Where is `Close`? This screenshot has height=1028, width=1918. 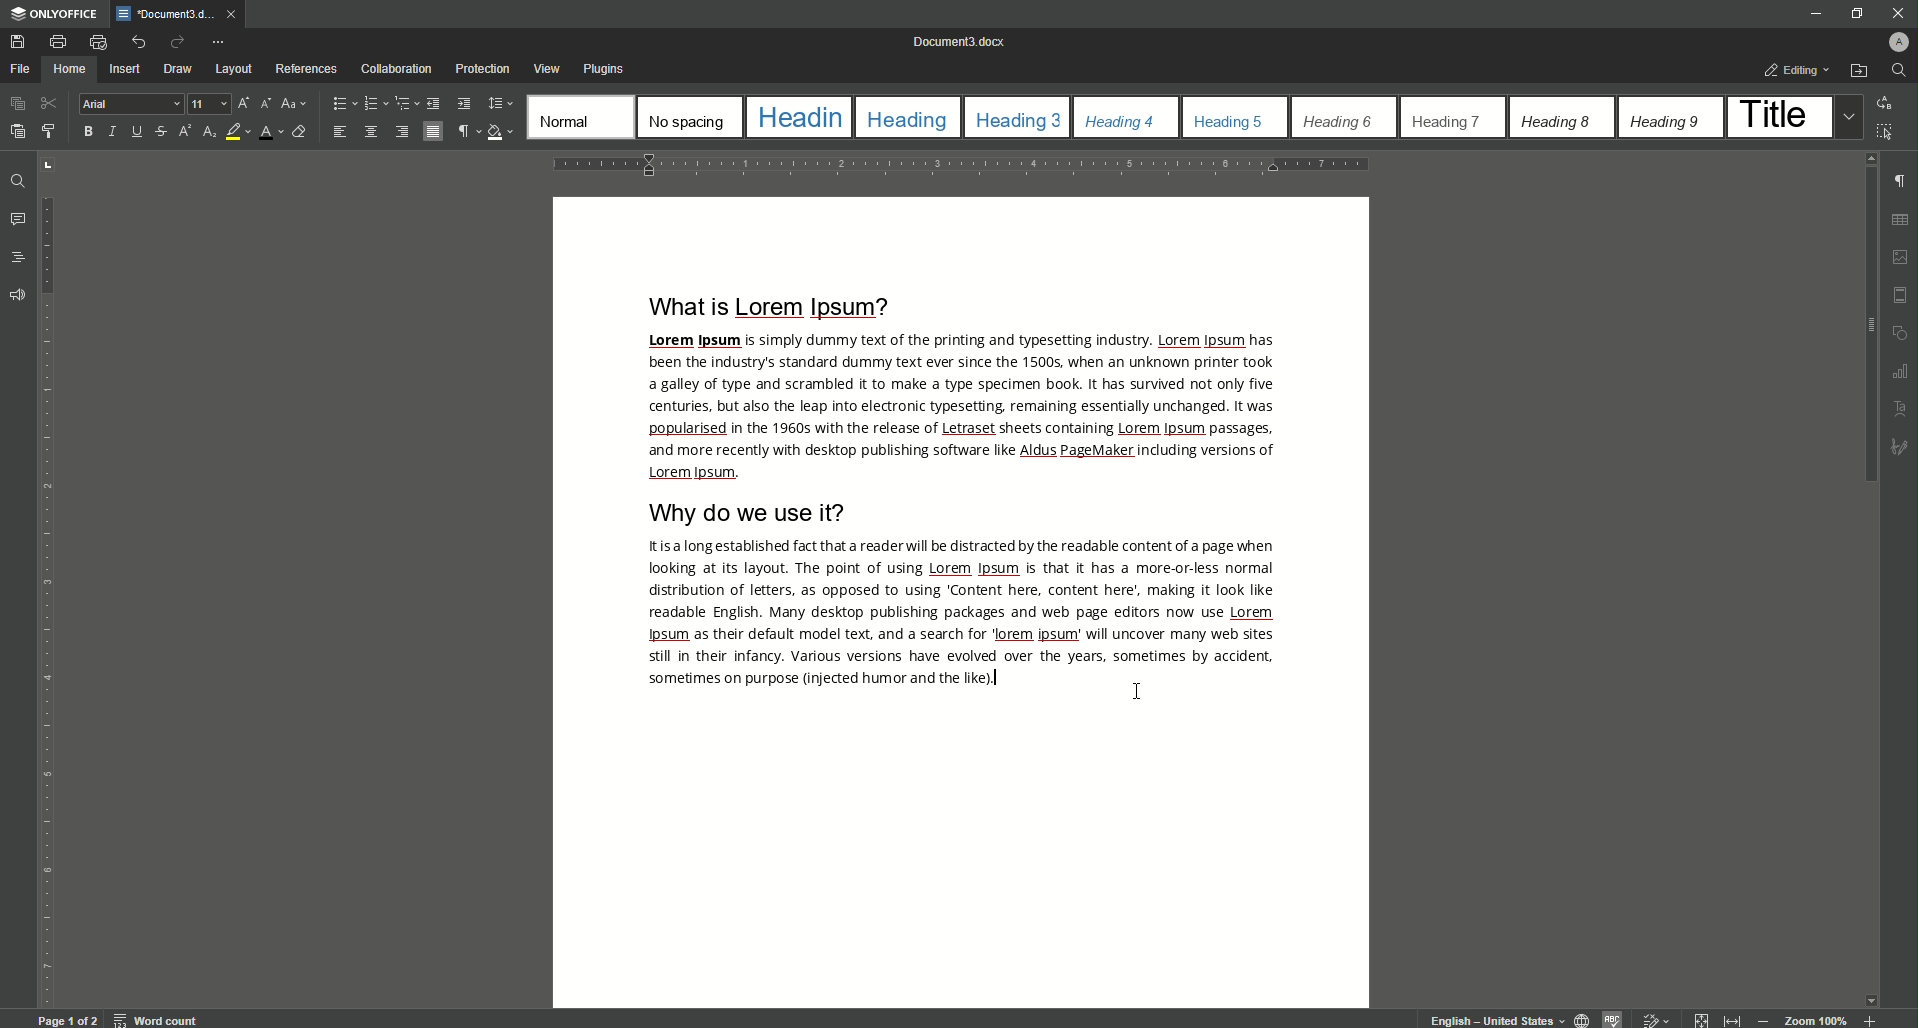
Close is located at coordinates (1895, 13).